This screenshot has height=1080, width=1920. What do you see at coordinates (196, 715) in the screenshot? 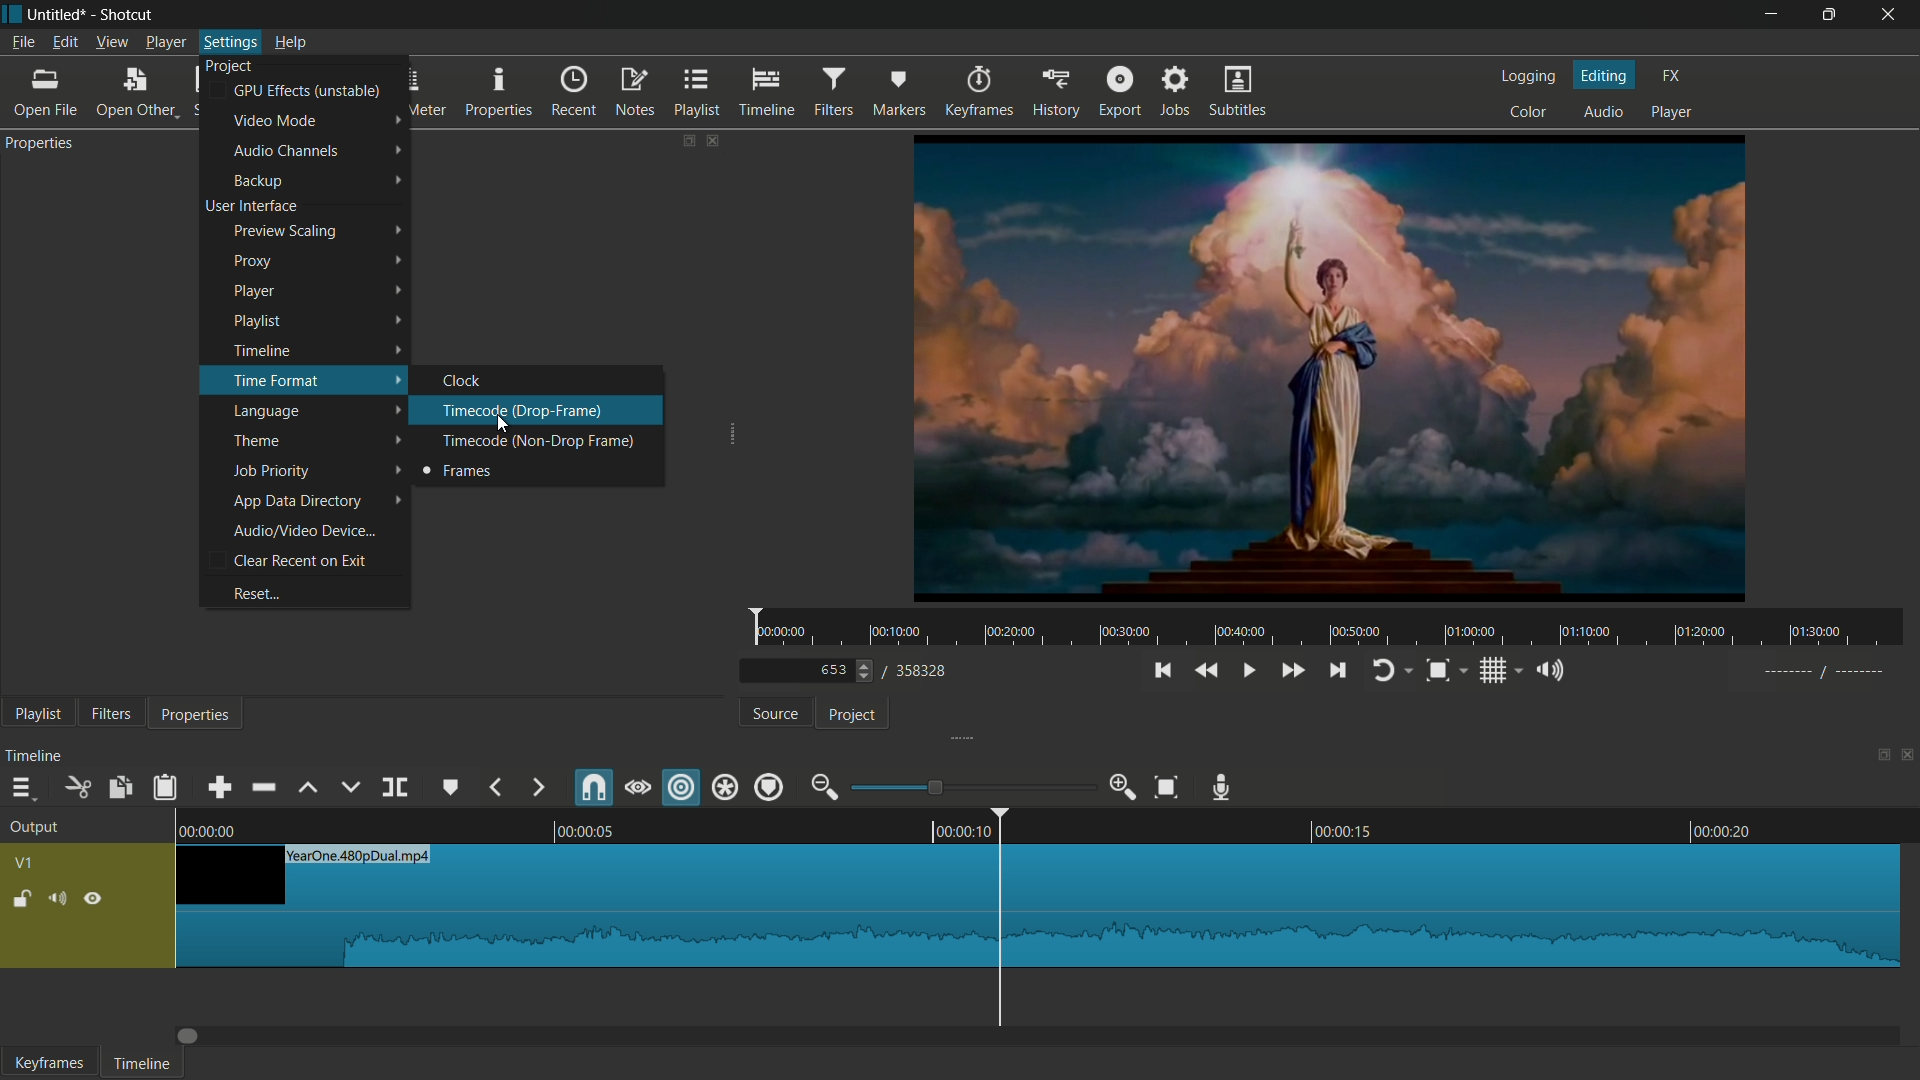
I see `properties` at bounding box center [196, 715].